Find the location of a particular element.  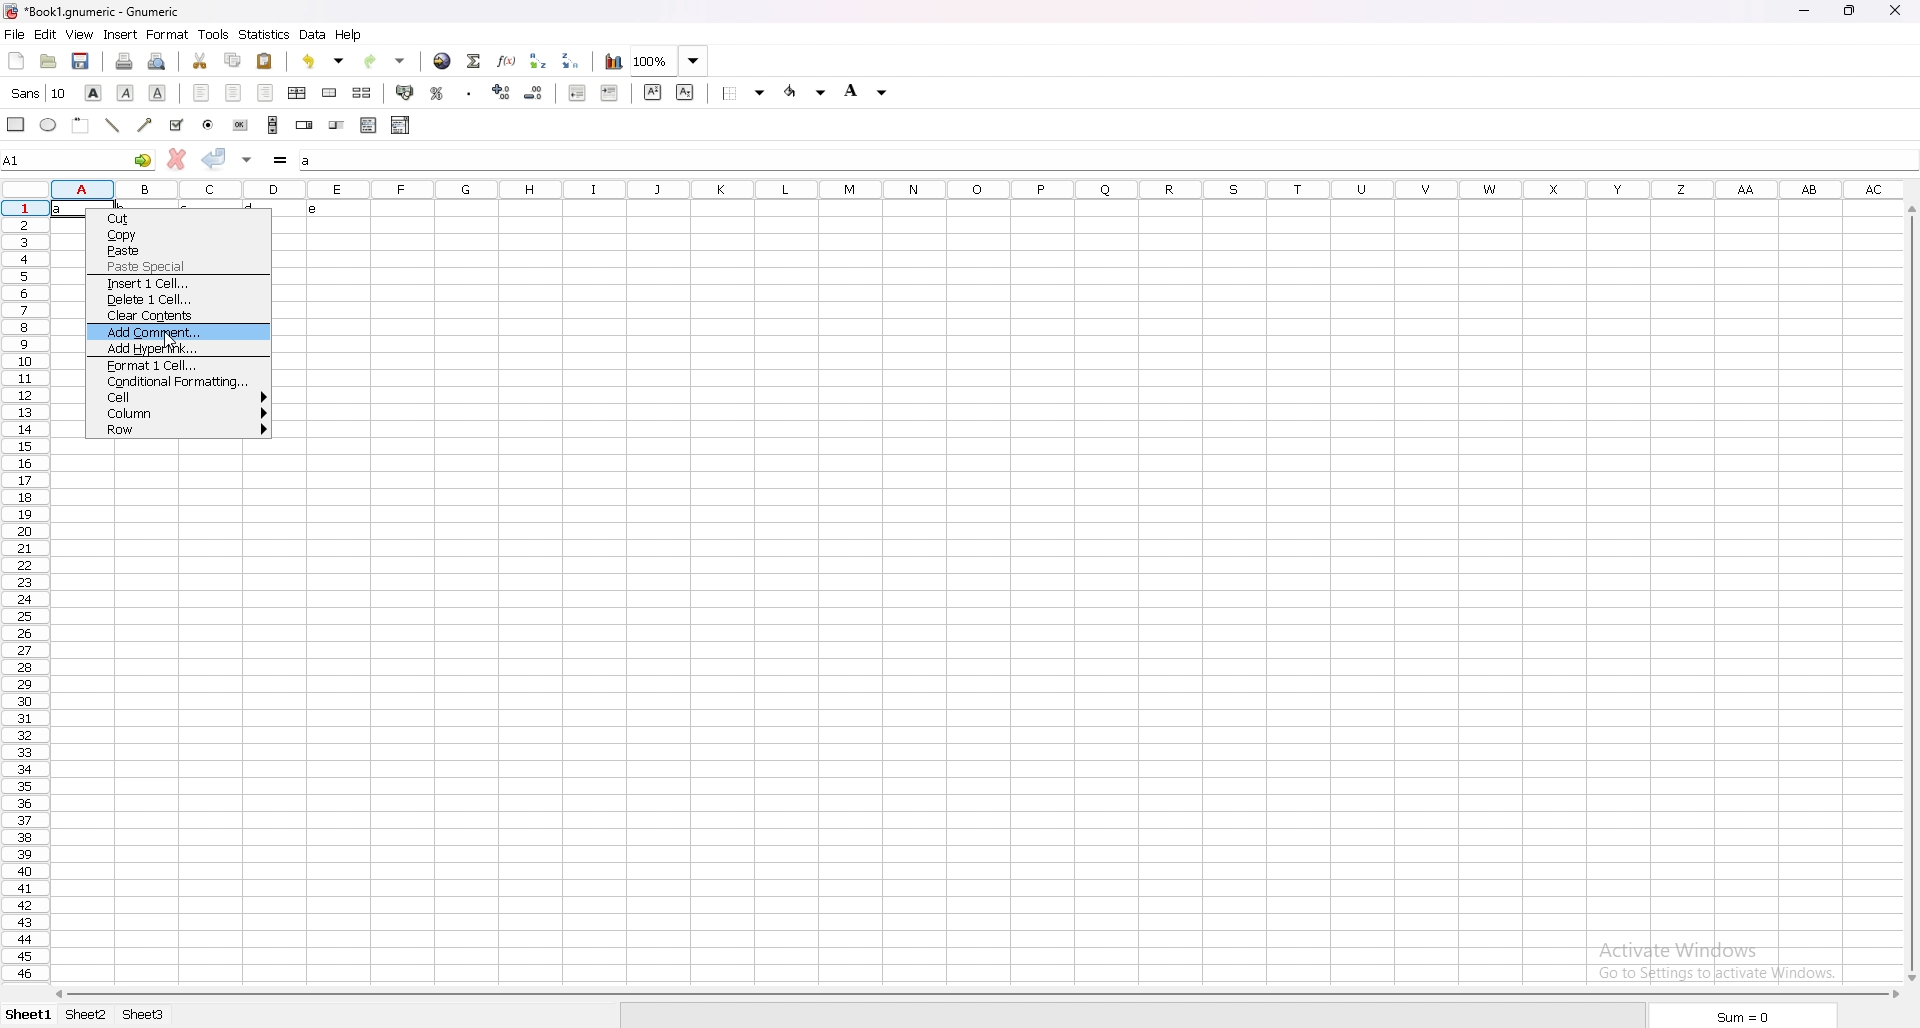

format is located at coordinates (167, 34).